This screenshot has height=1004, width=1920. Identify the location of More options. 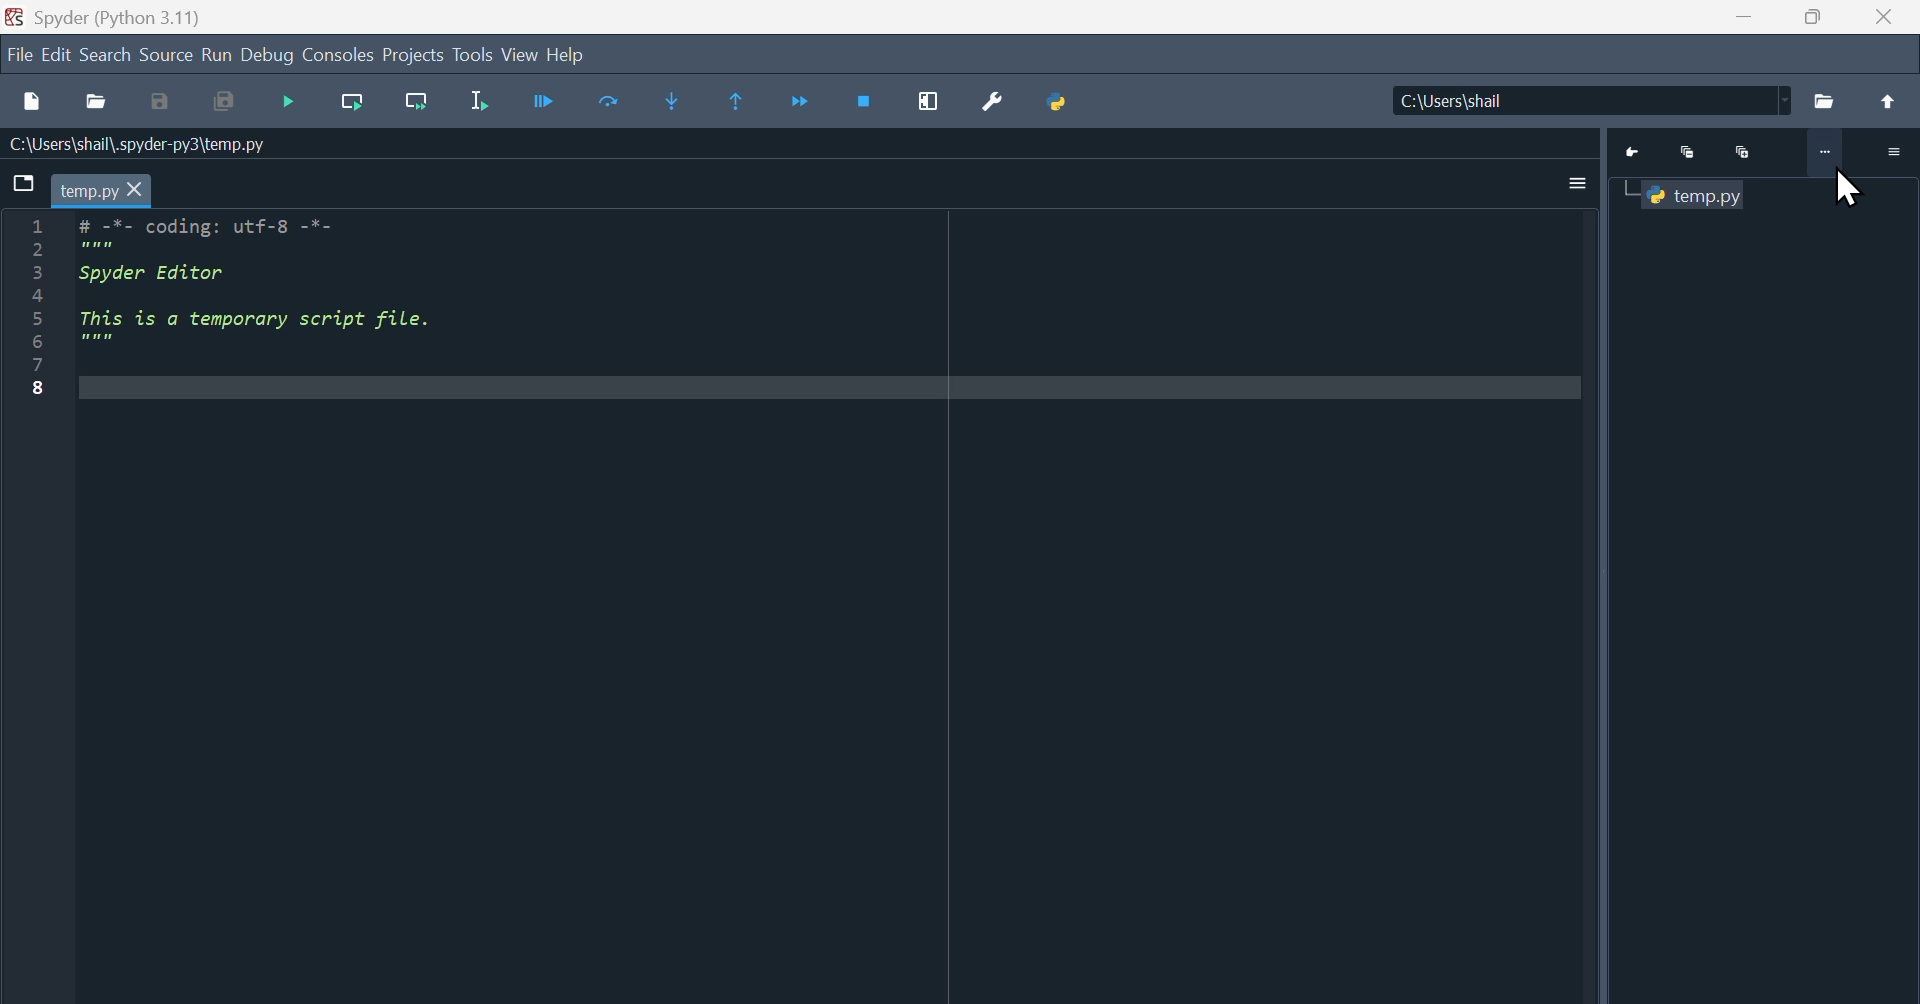
(1890, 151).